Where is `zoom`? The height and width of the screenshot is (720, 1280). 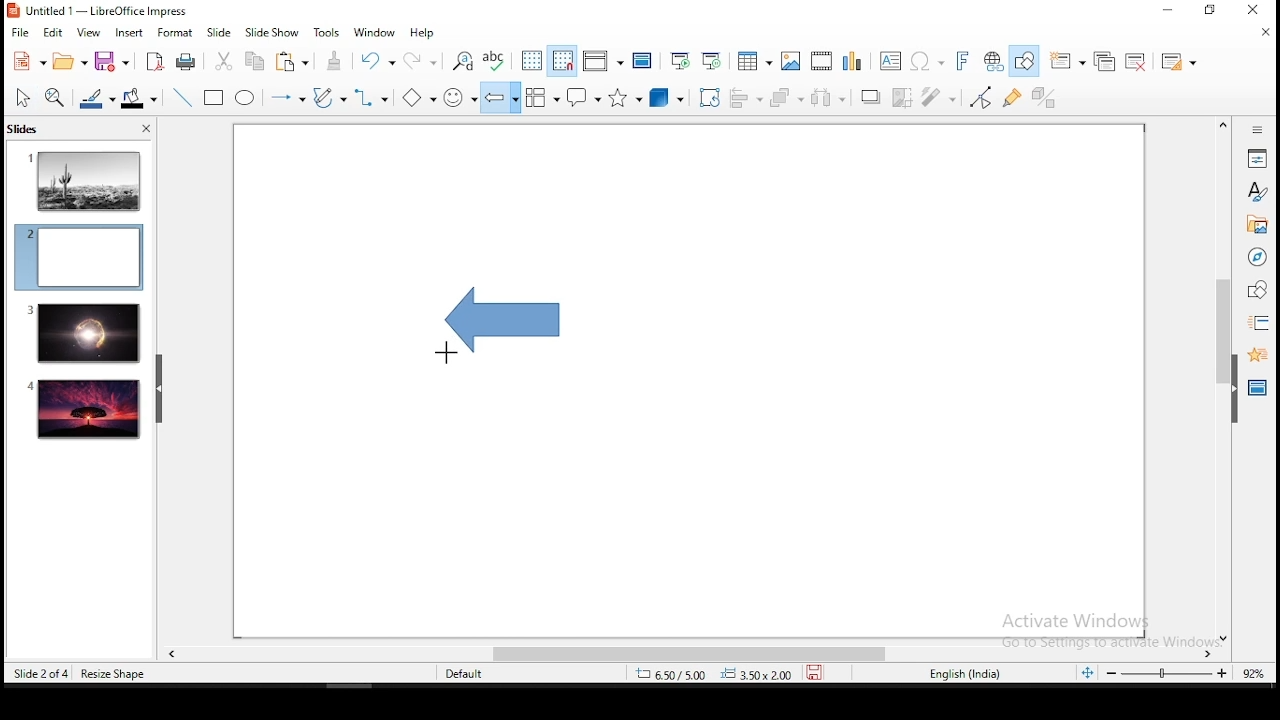 zoom is located at coordinates (1168, 673).